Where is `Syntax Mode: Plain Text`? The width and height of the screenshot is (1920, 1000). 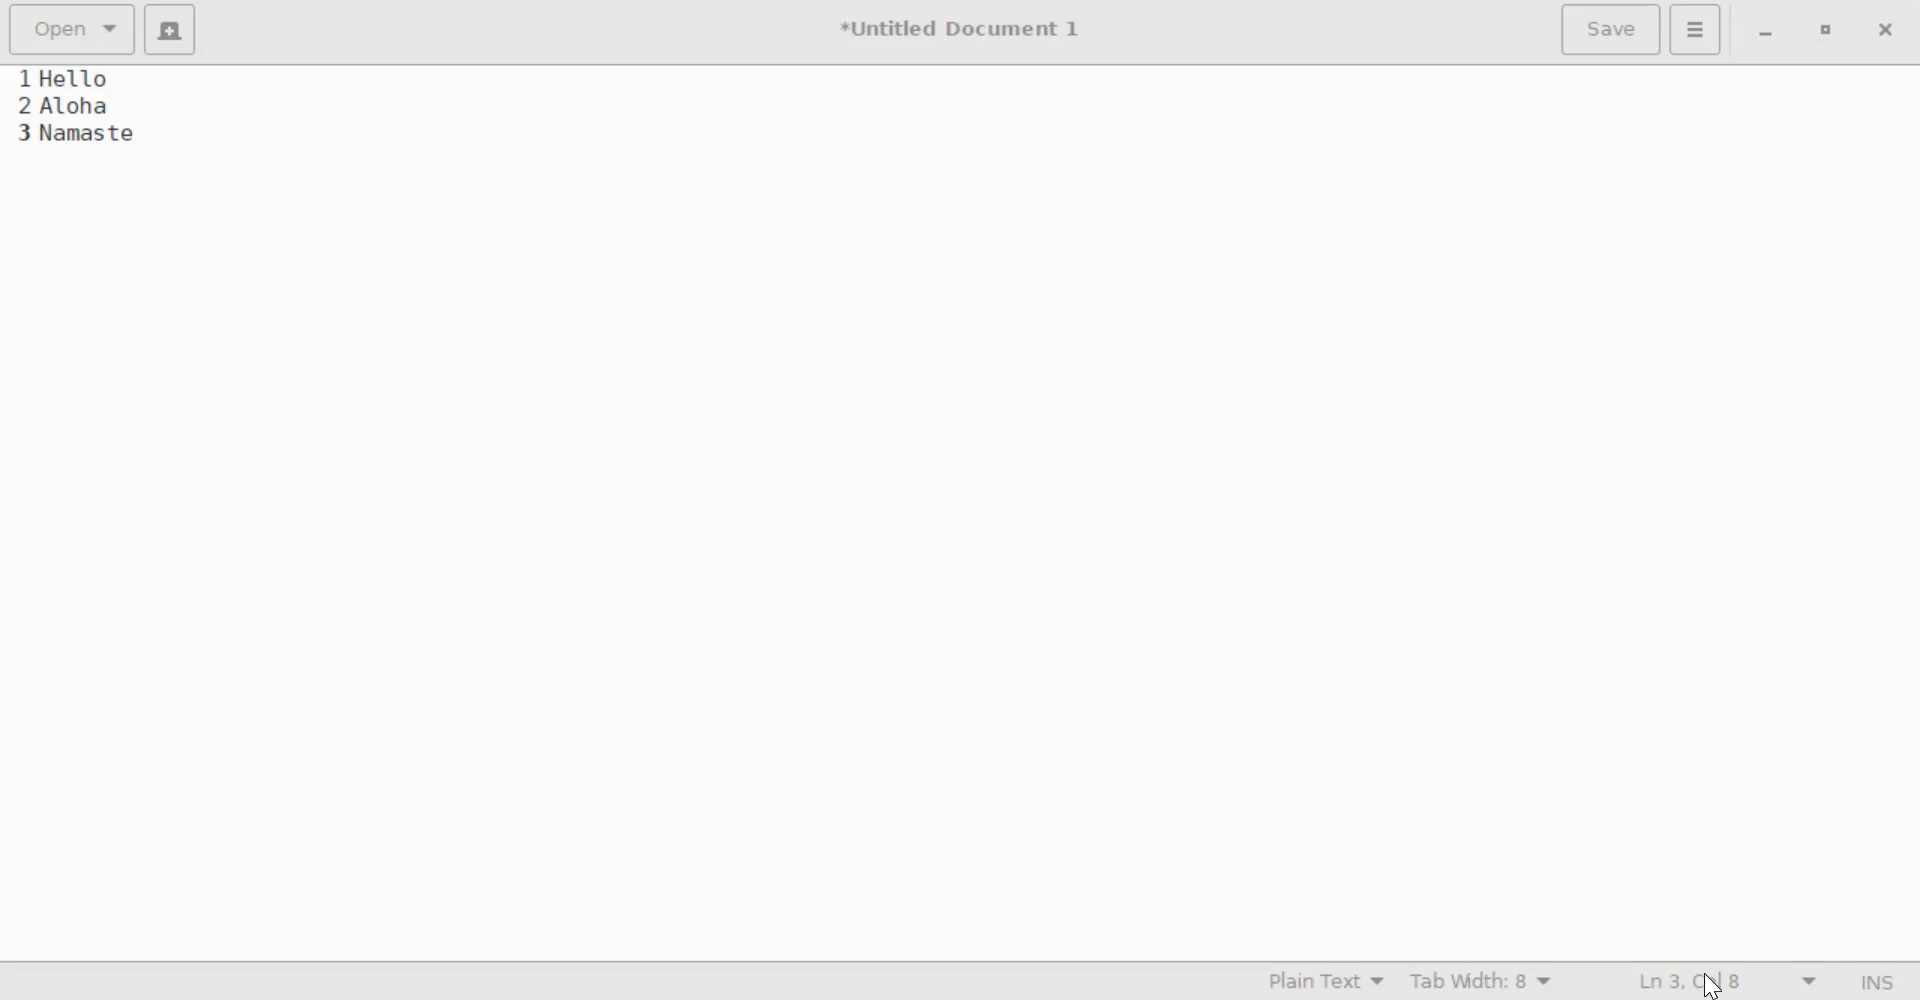 Syntax Mode: Plain Text is located at coordinates (1322, 980).